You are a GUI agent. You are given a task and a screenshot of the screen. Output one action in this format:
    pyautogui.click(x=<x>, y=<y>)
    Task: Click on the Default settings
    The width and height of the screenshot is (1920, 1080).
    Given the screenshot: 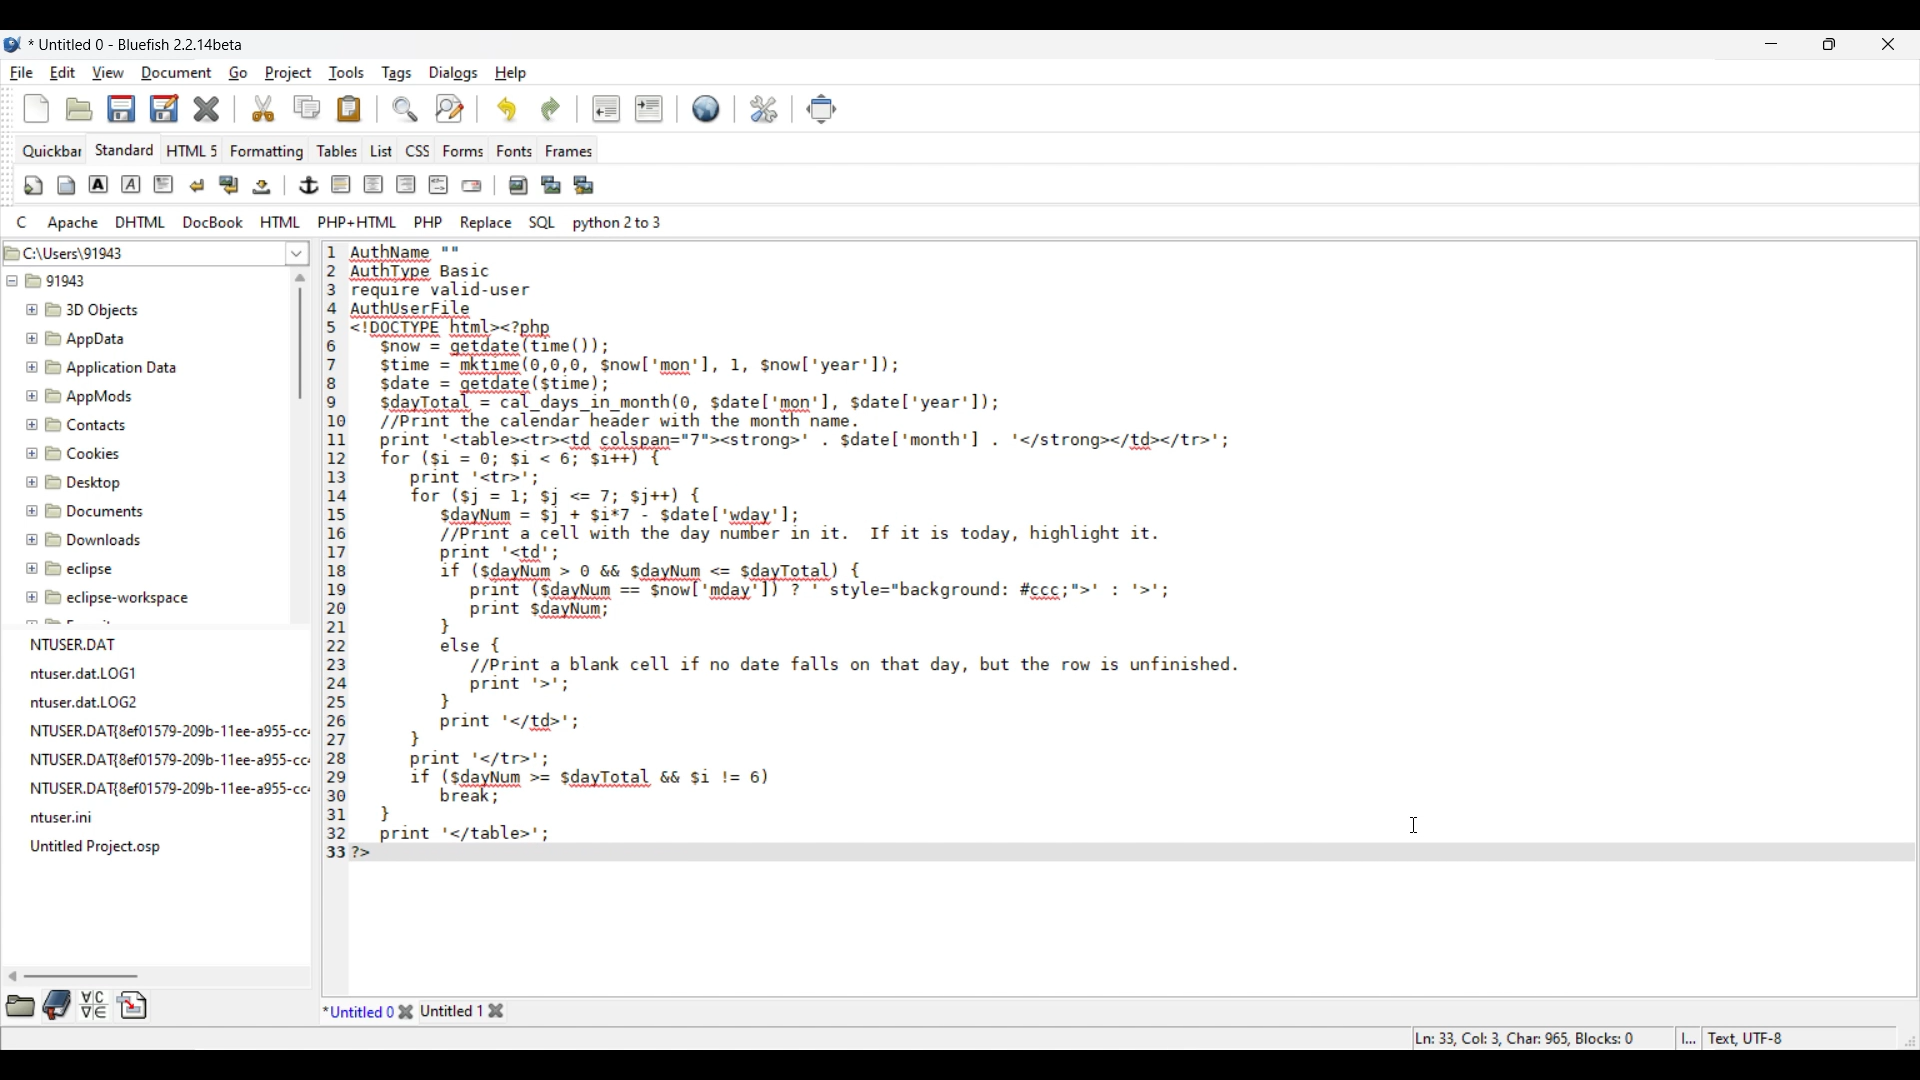 What is the action you would take?
    pyautogui.click(x=706, y=108)
    